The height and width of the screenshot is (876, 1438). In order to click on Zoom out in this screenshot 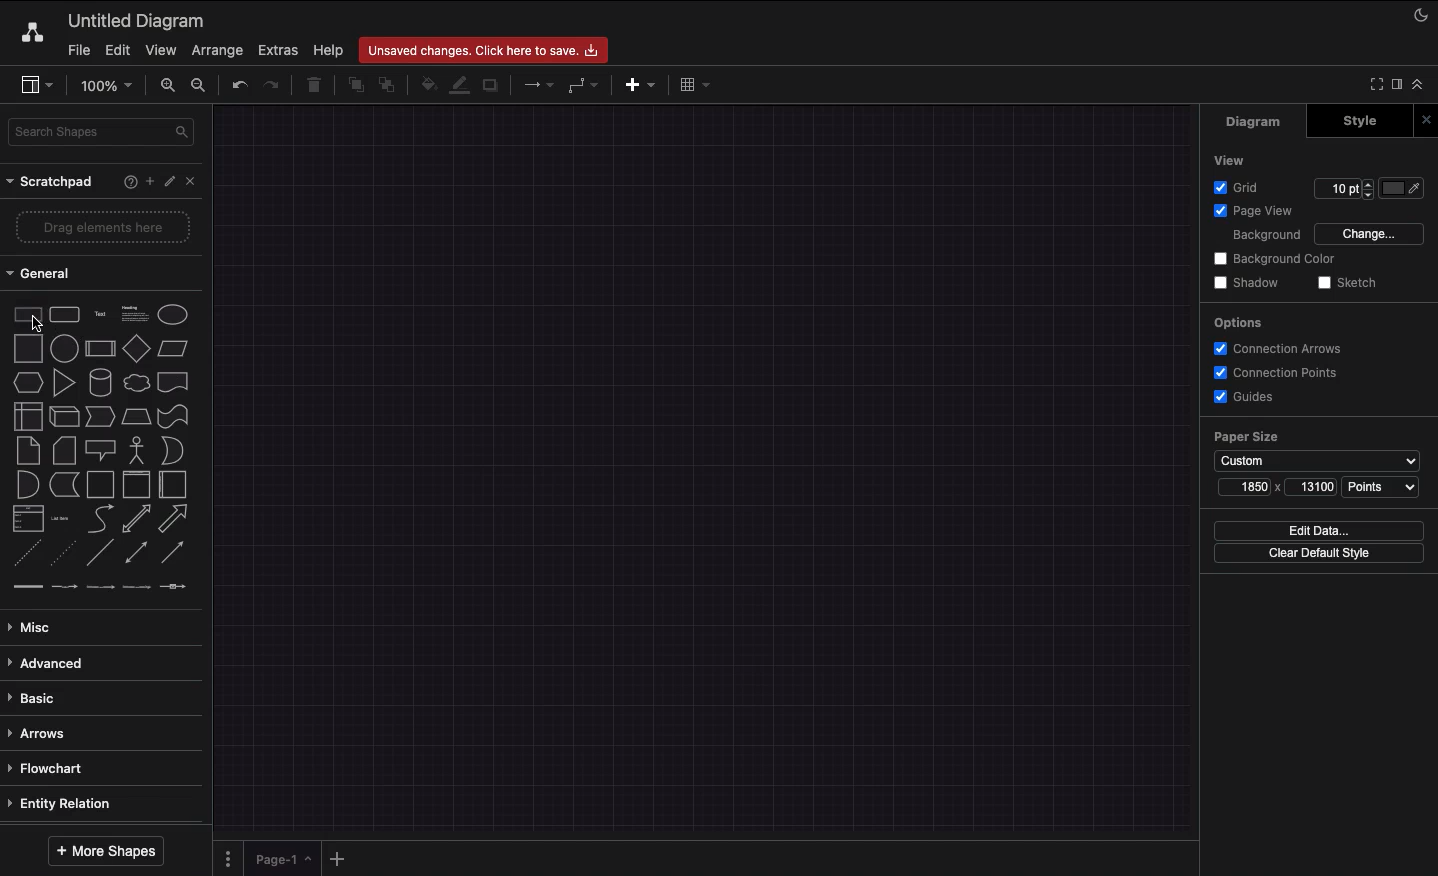, I will do `click(200, 87)`.